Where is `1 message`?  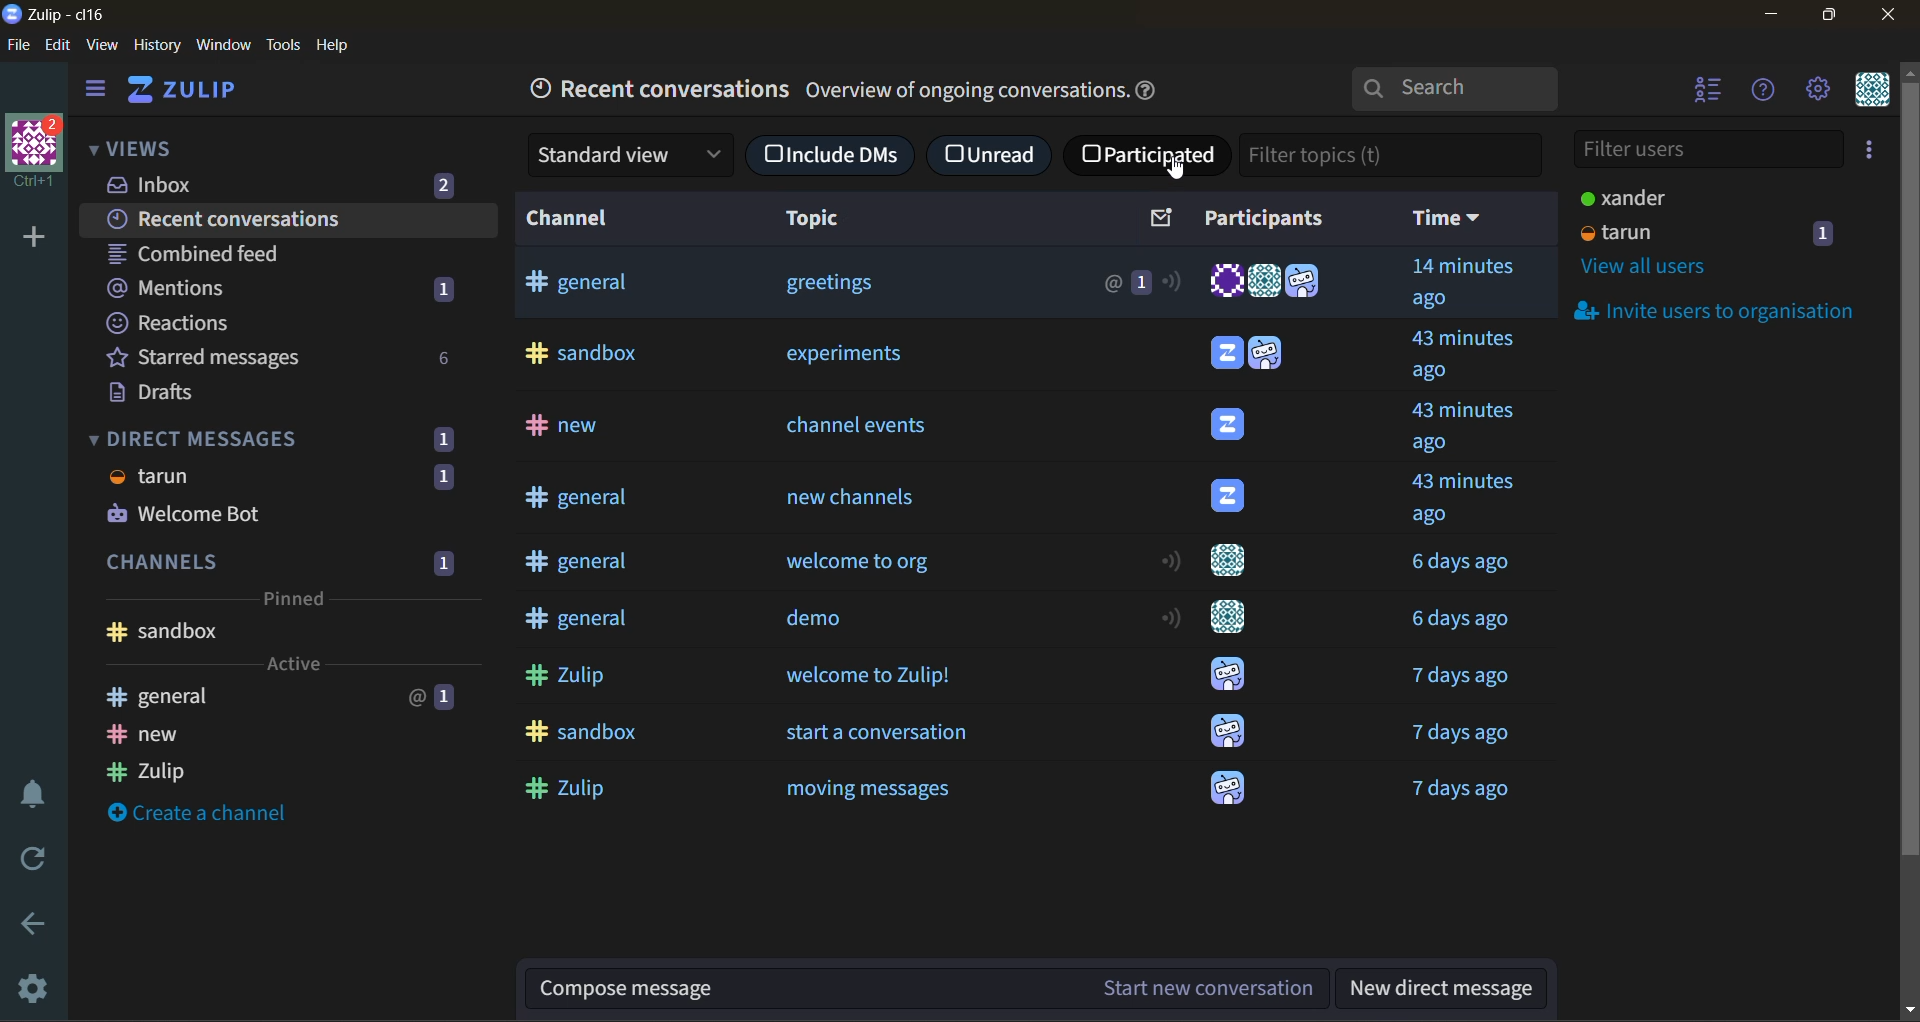
1 message is located at coordinates (1142, 281).